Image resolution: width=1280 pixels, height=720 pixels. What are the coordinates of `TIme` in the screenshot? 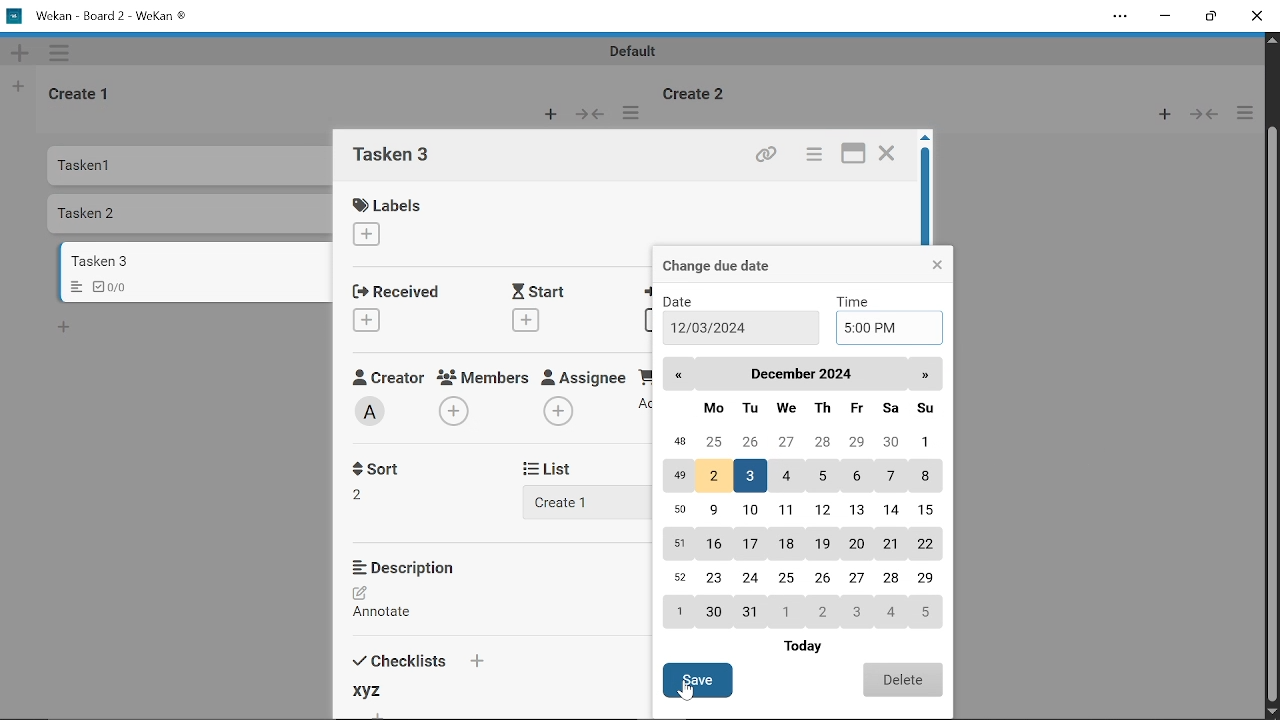 It's located at (857, 300).